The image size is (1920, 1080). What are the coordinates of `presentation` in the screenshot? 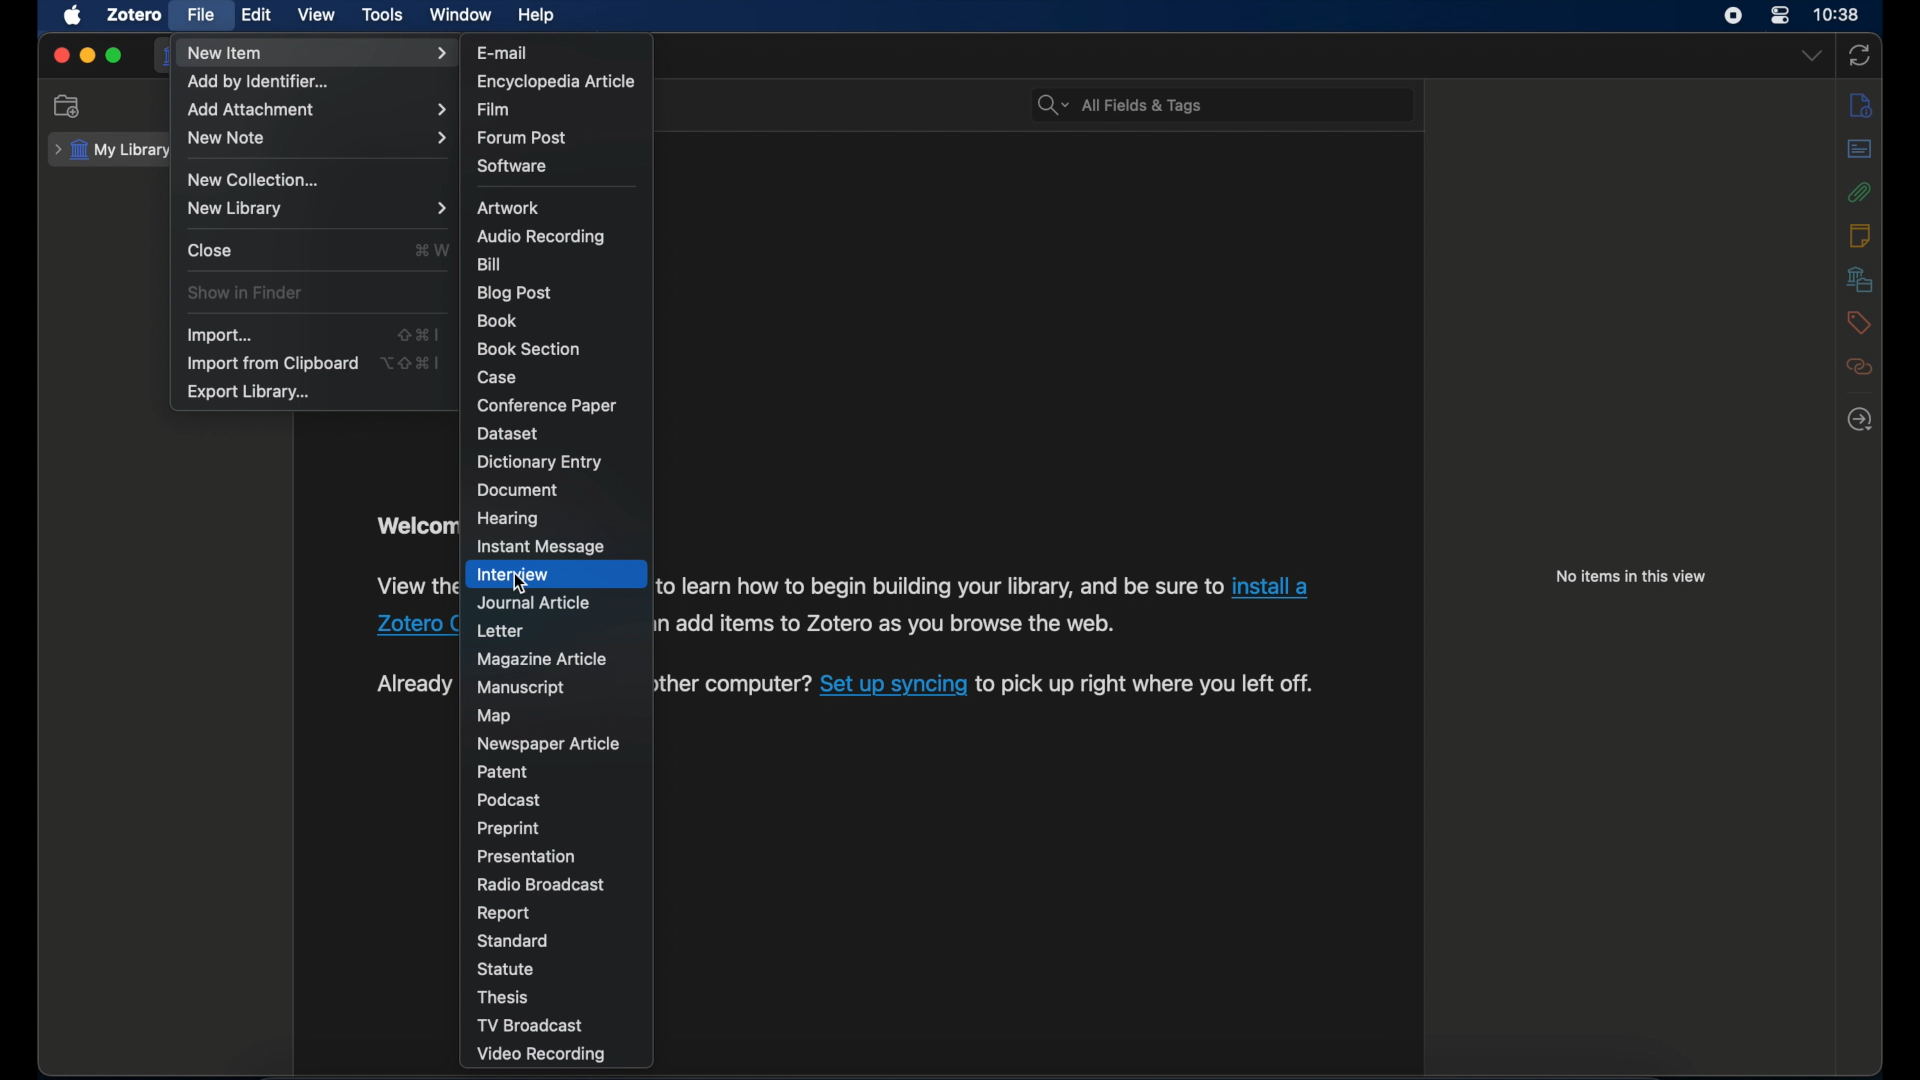 It's located at (527, 856).